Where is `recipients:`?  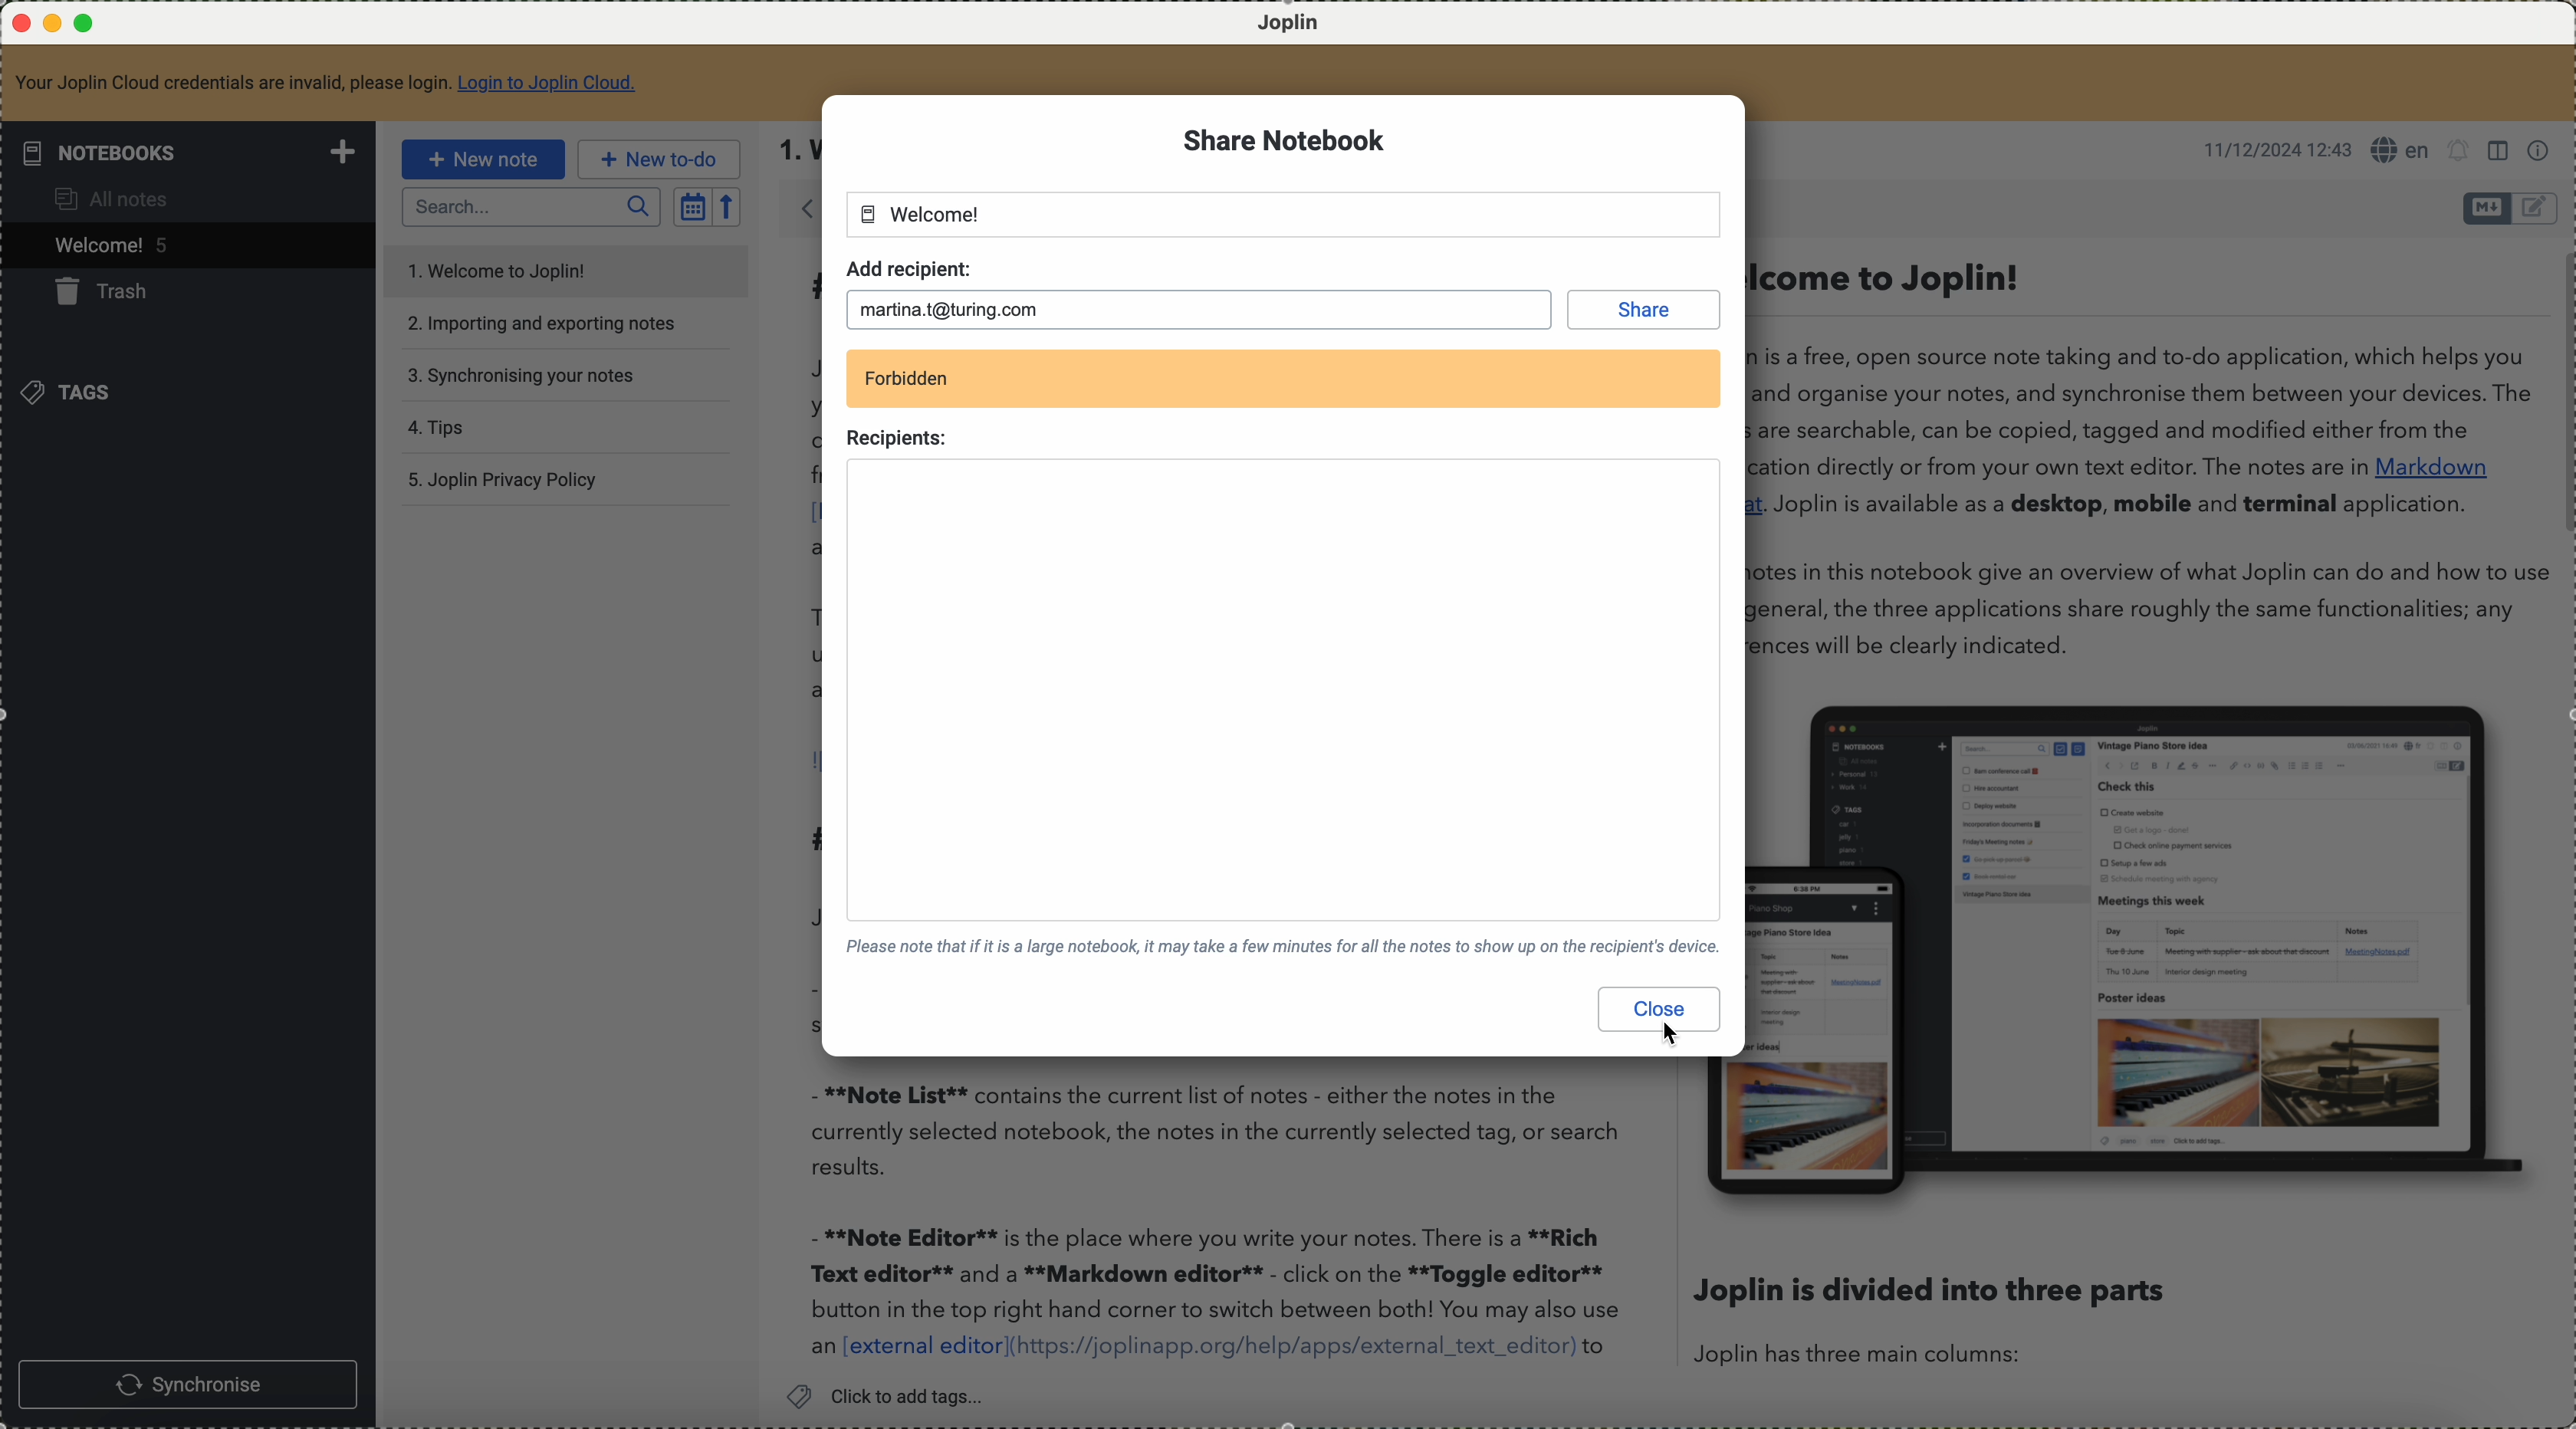
recipients: is located at coordinates (900, 440).